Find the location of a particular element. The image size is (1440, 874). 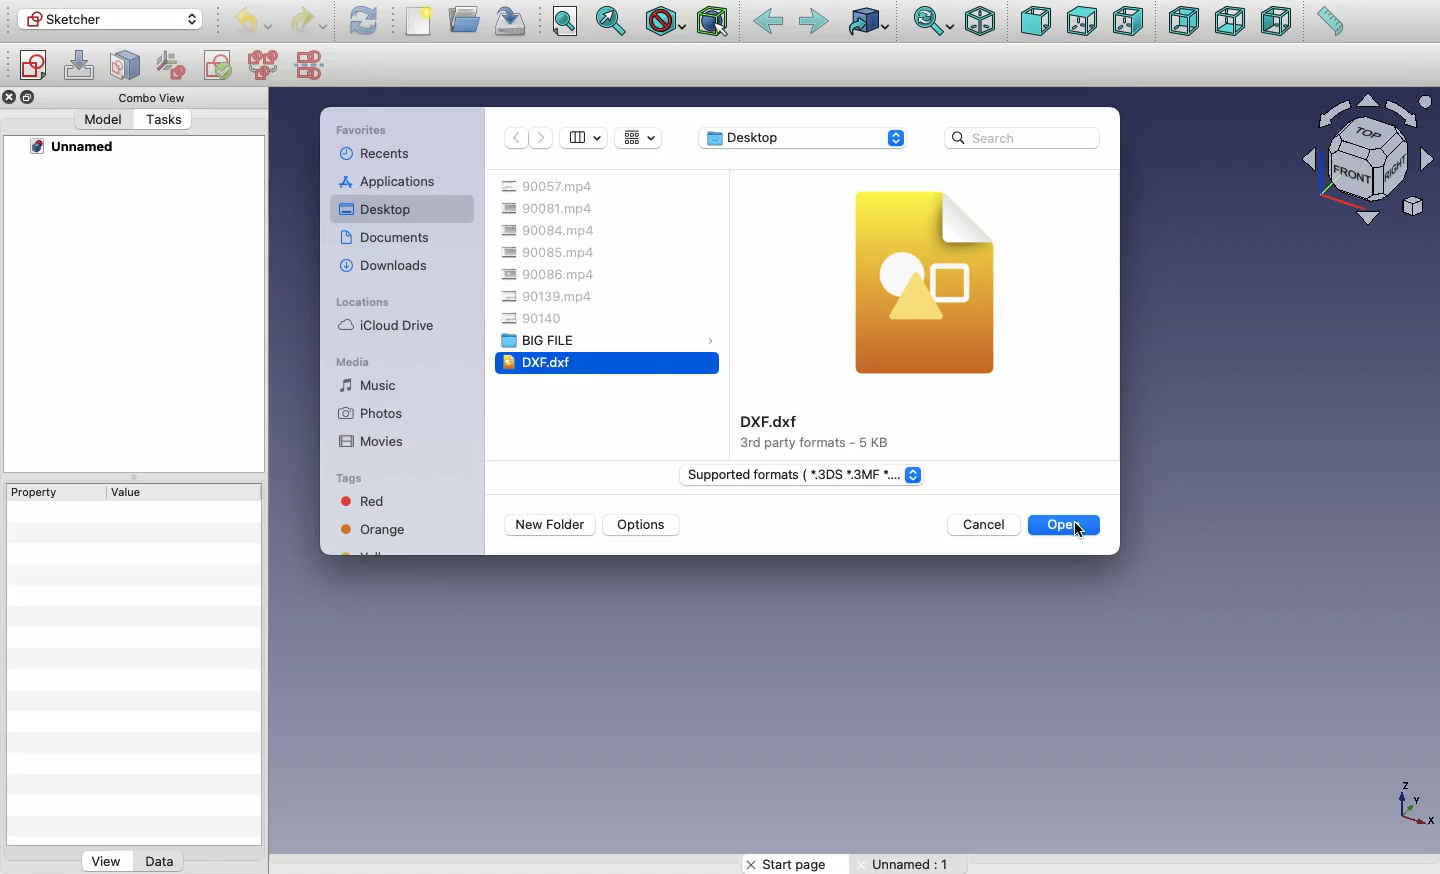

Combo view is located at coordinates (151, 99).